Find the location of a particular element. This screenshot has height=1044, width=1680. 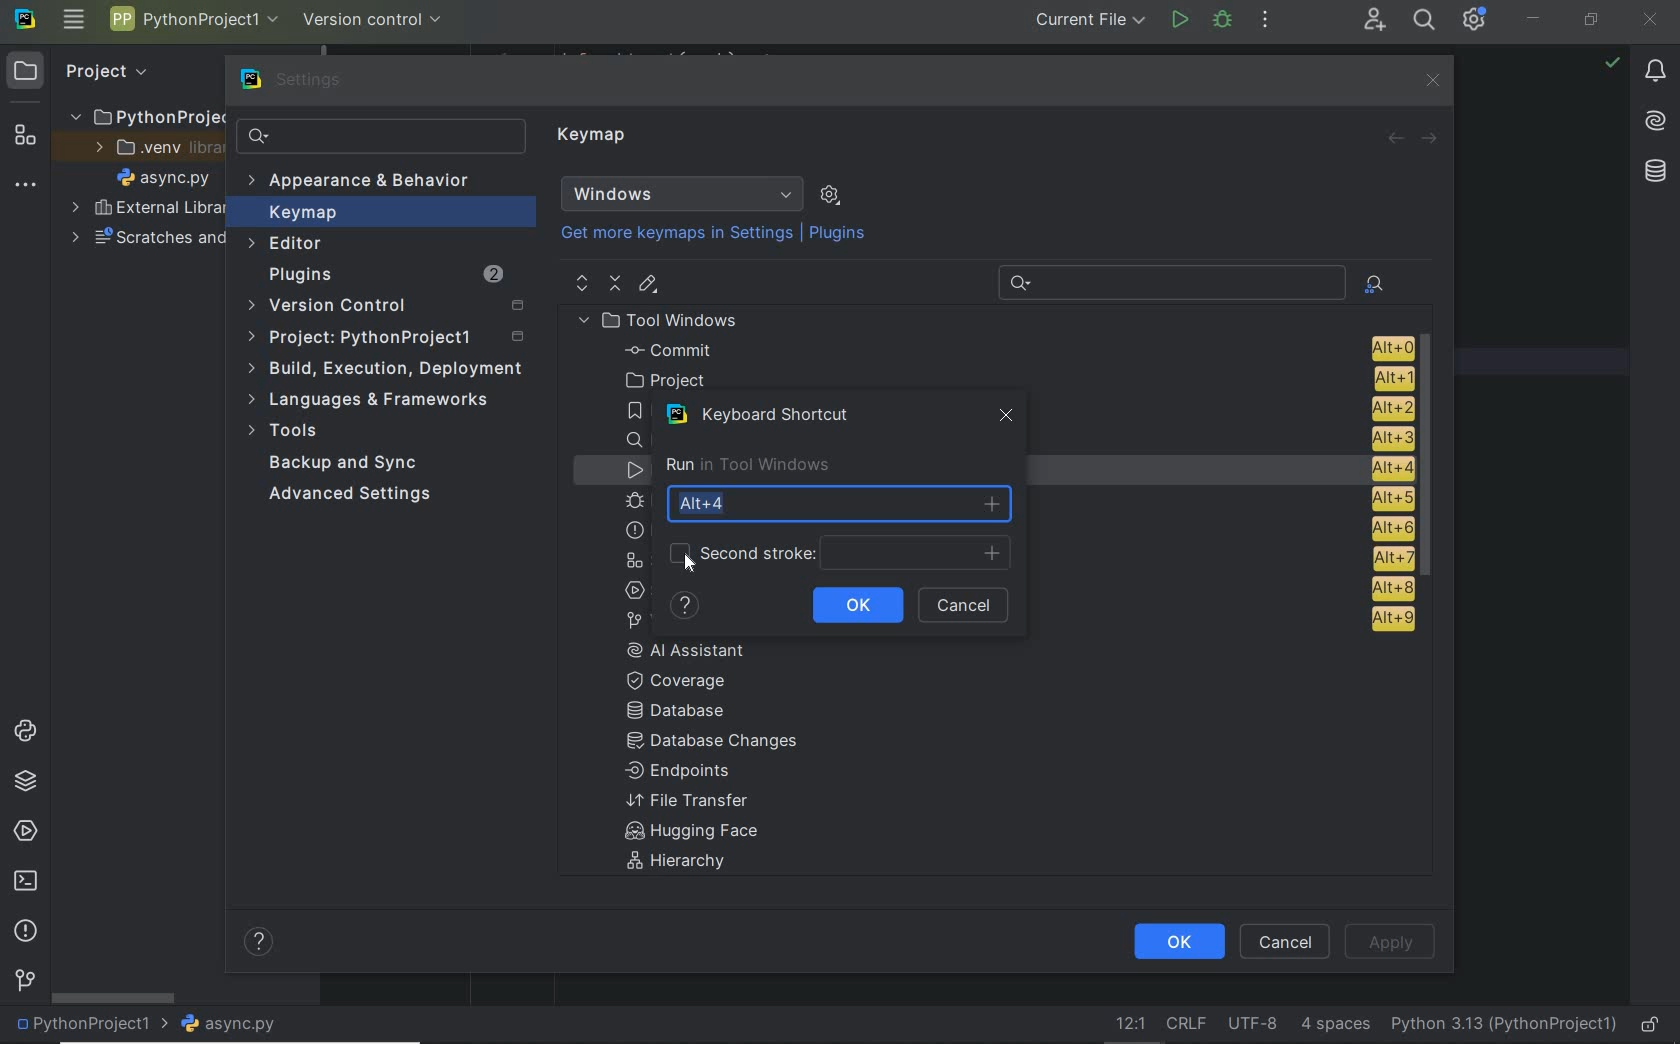

python packages is located at coordinates (24, 782).